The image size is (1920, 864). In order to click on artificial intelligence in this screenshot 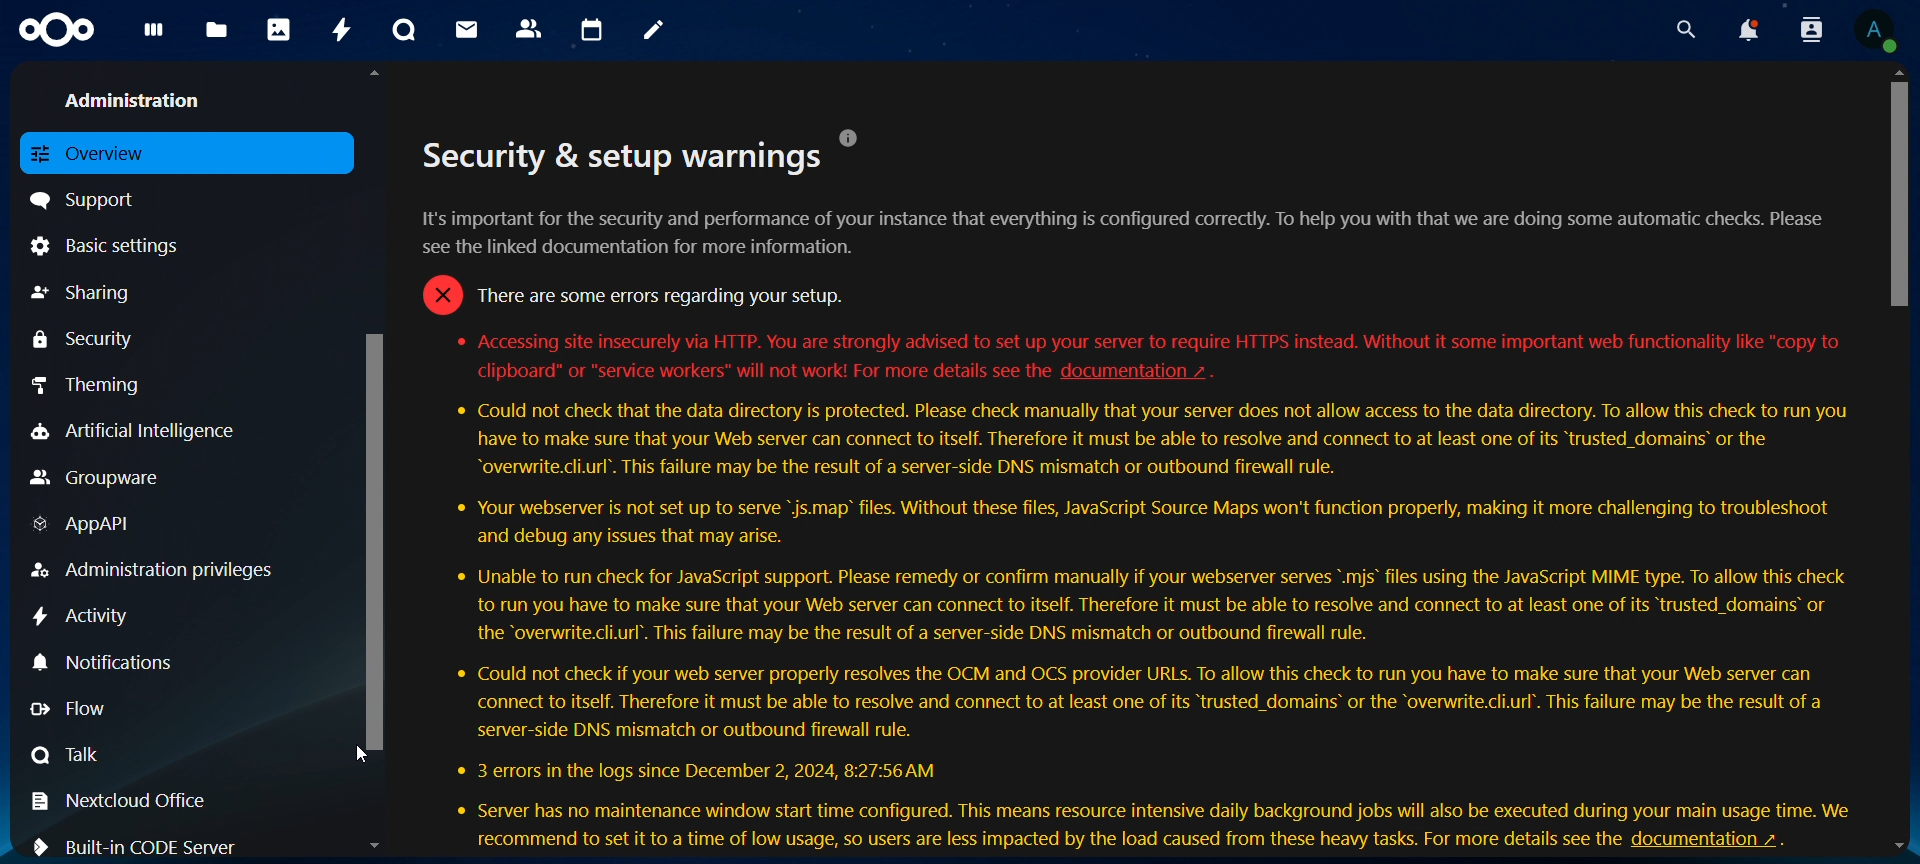, I will do `click(133, 432)`.